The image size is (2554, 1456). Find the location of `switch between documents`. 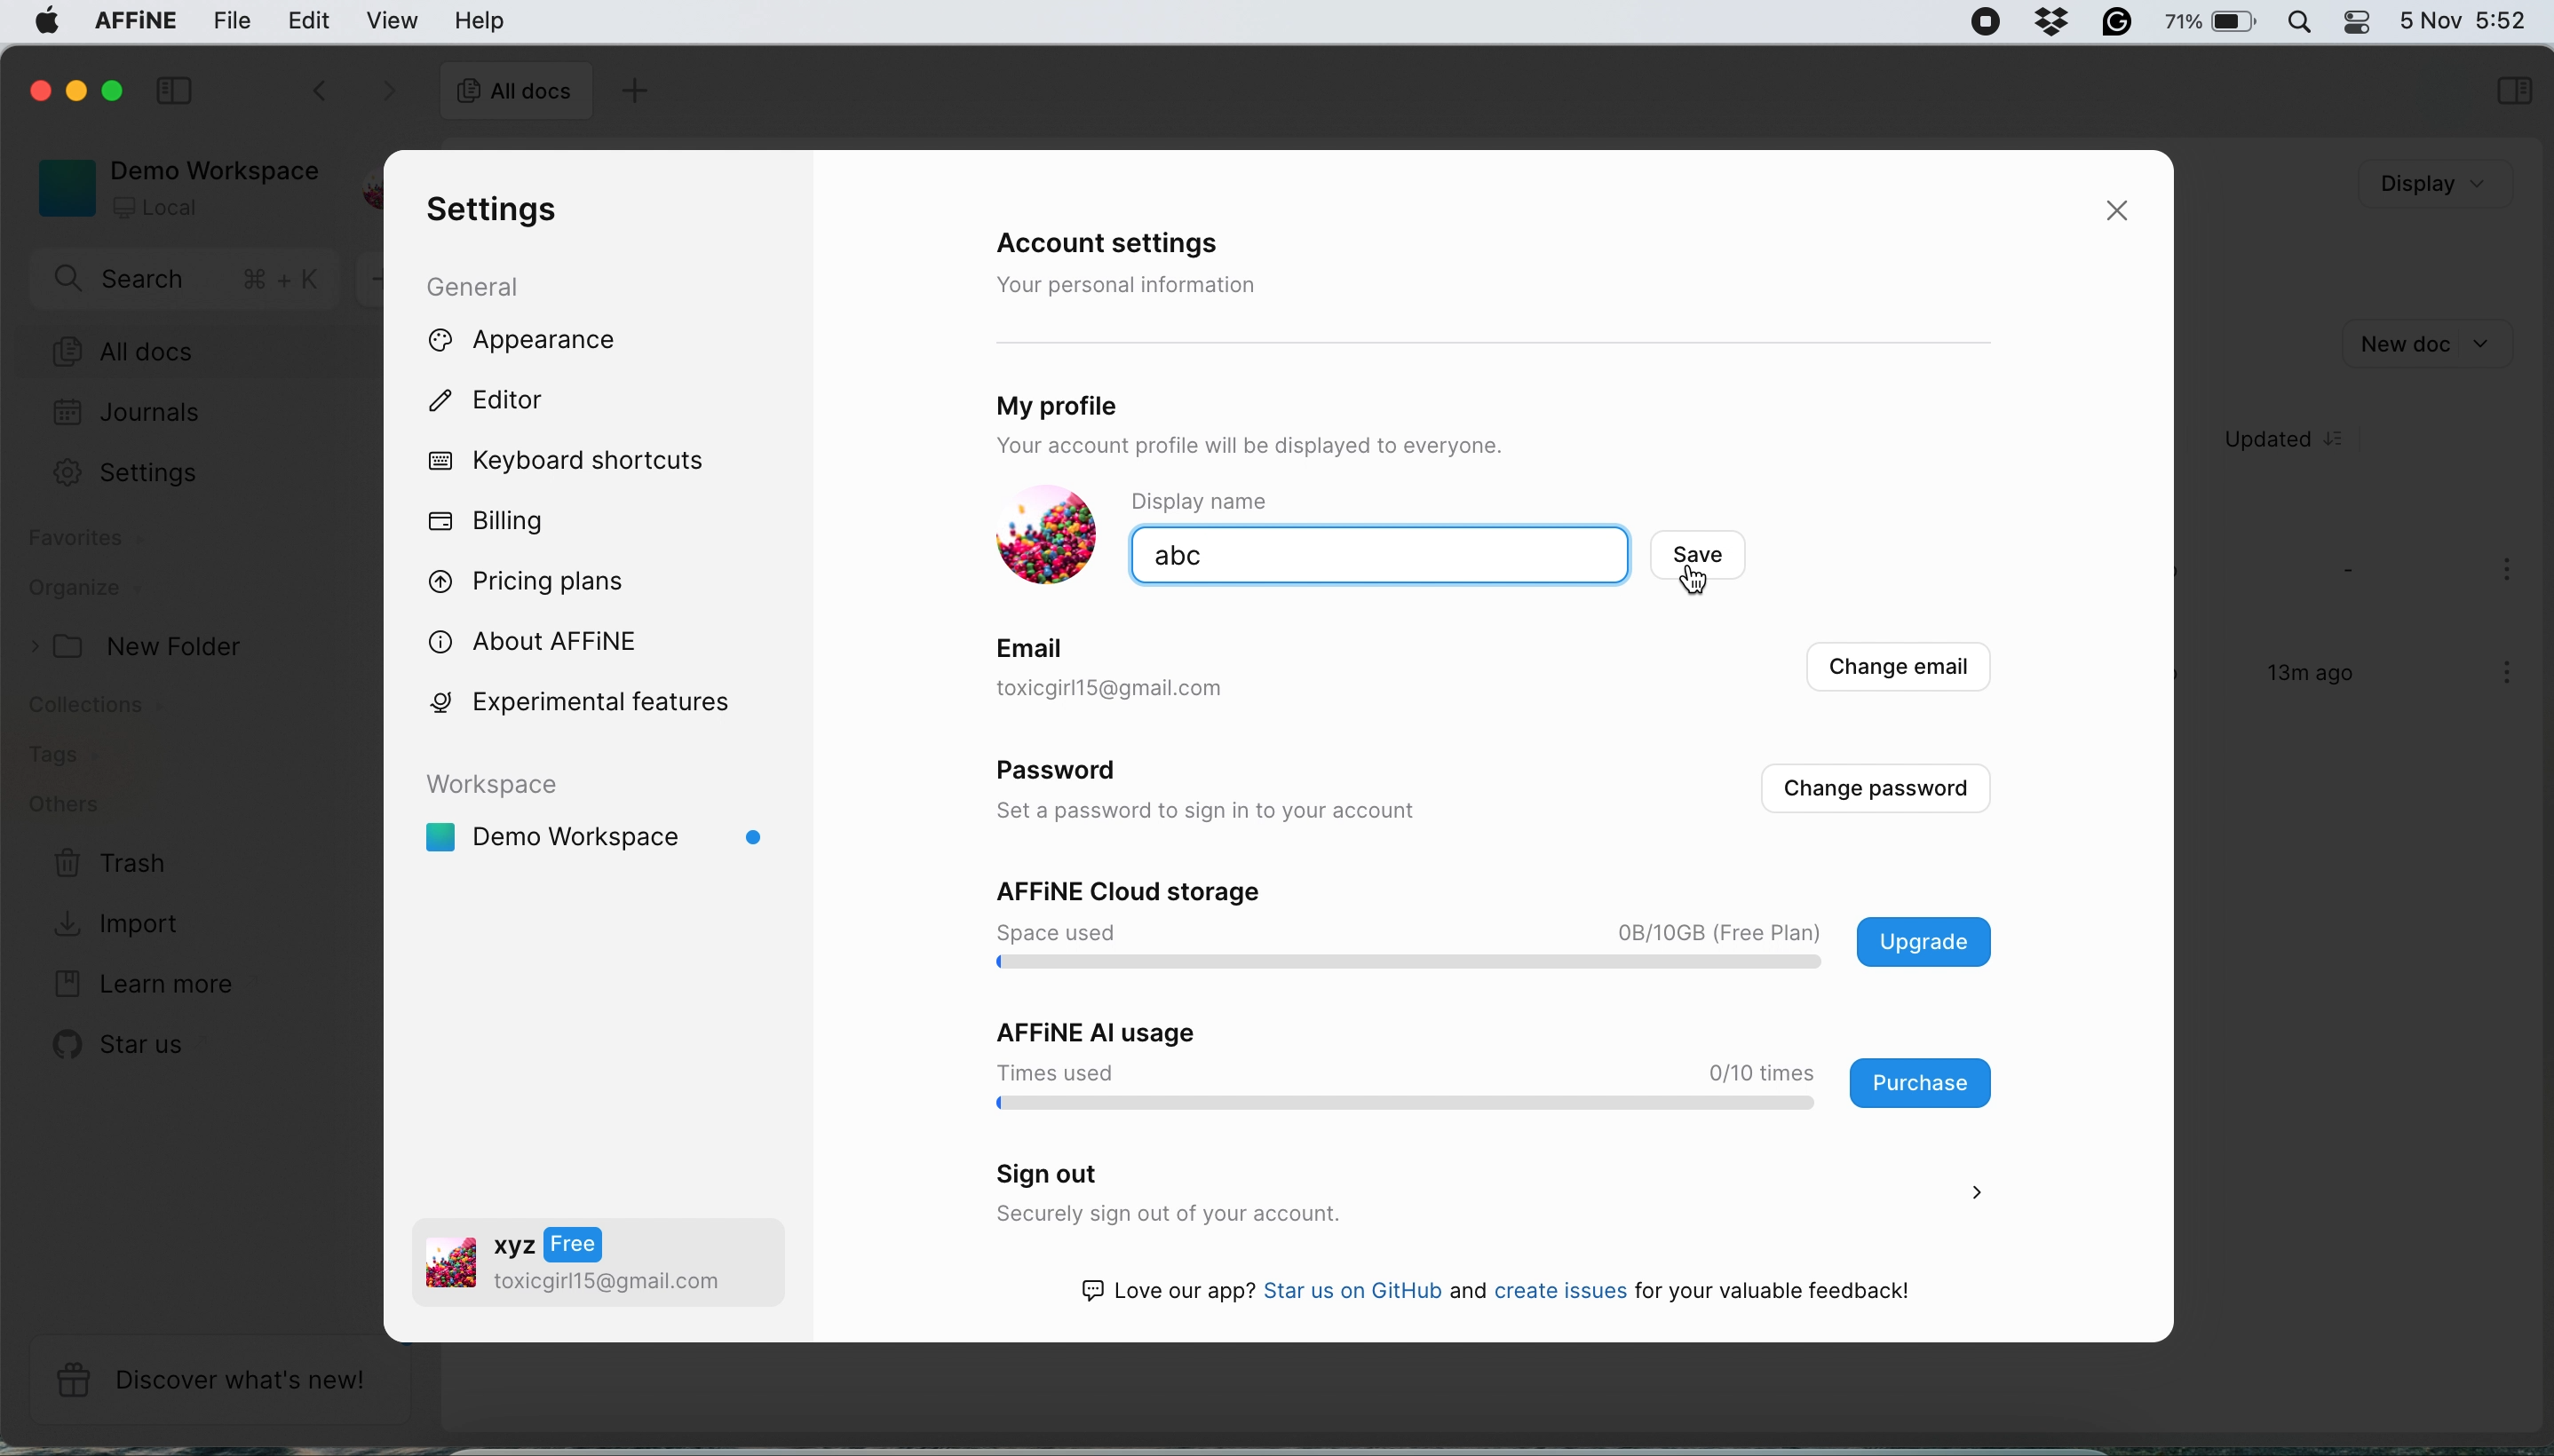

switch between documents is located at coordinates (349, 93).